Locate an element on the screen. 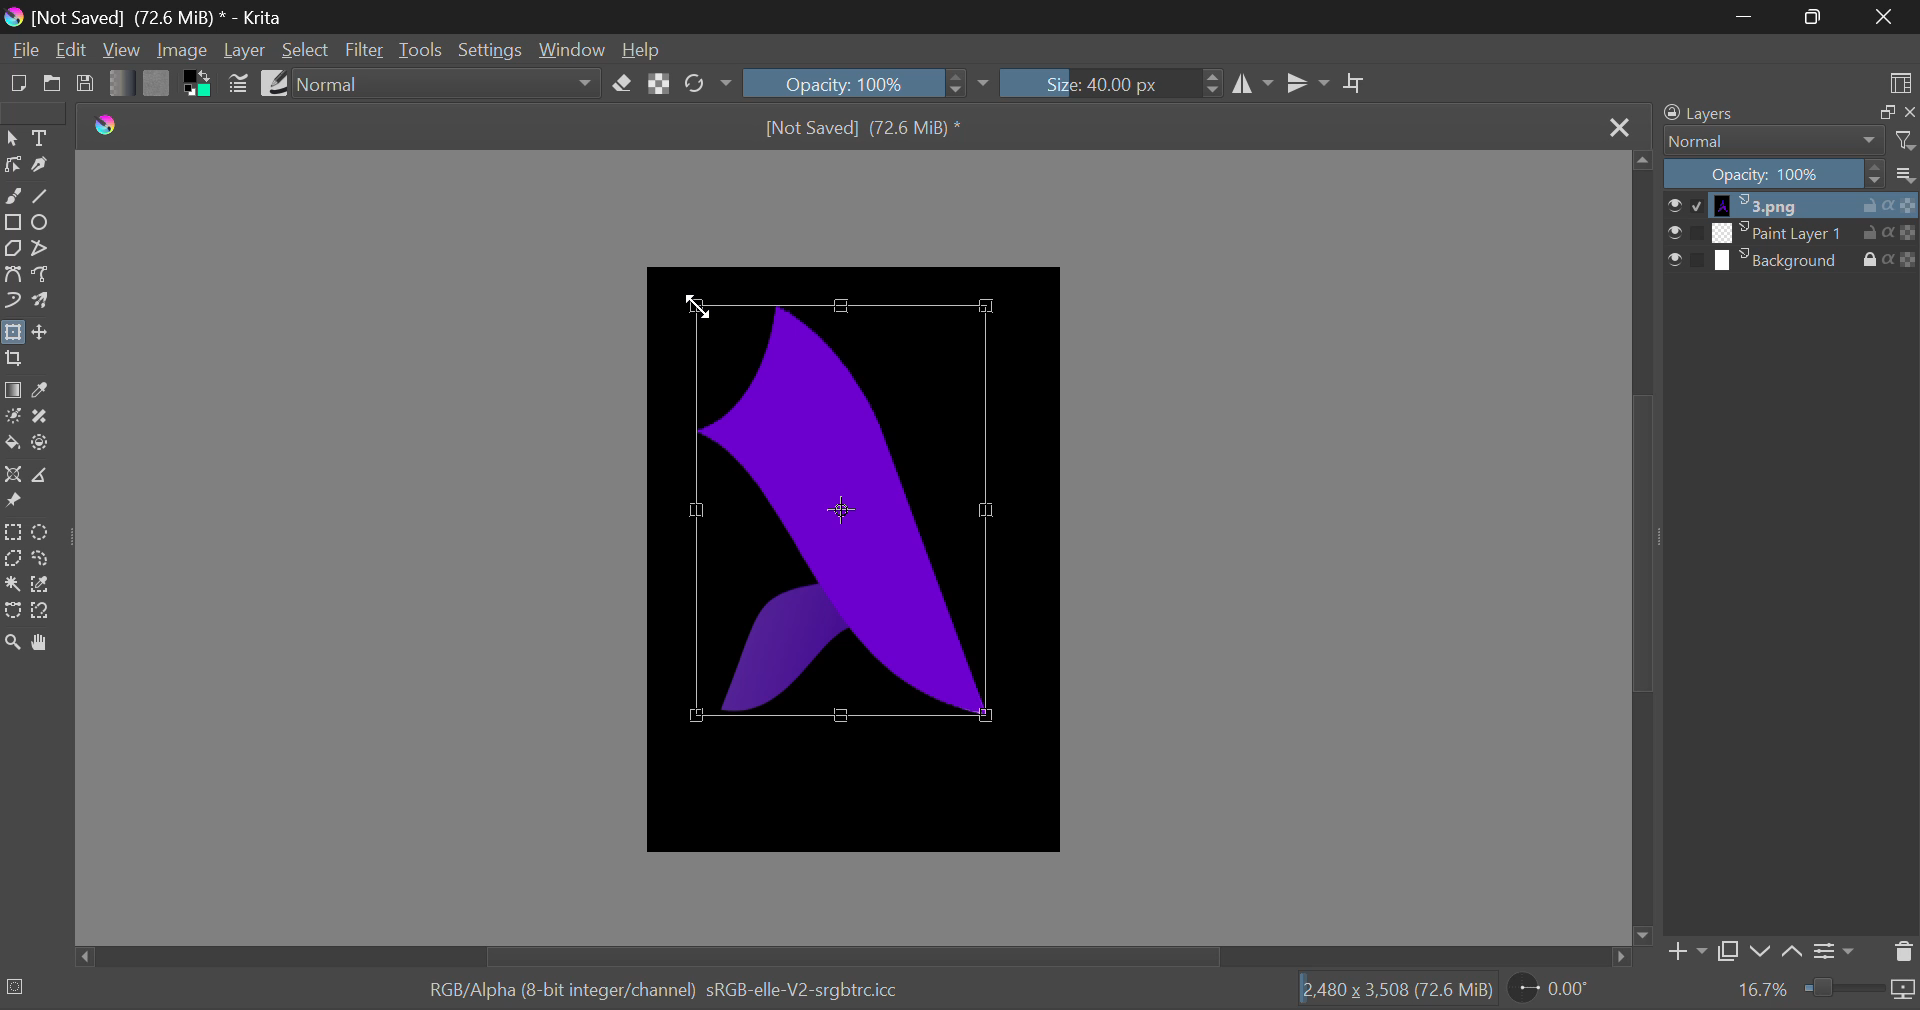 Image resolution: width=1920 pixels, height=1010 pixels. Choose Workspace is located at coordinates (1901, 83).